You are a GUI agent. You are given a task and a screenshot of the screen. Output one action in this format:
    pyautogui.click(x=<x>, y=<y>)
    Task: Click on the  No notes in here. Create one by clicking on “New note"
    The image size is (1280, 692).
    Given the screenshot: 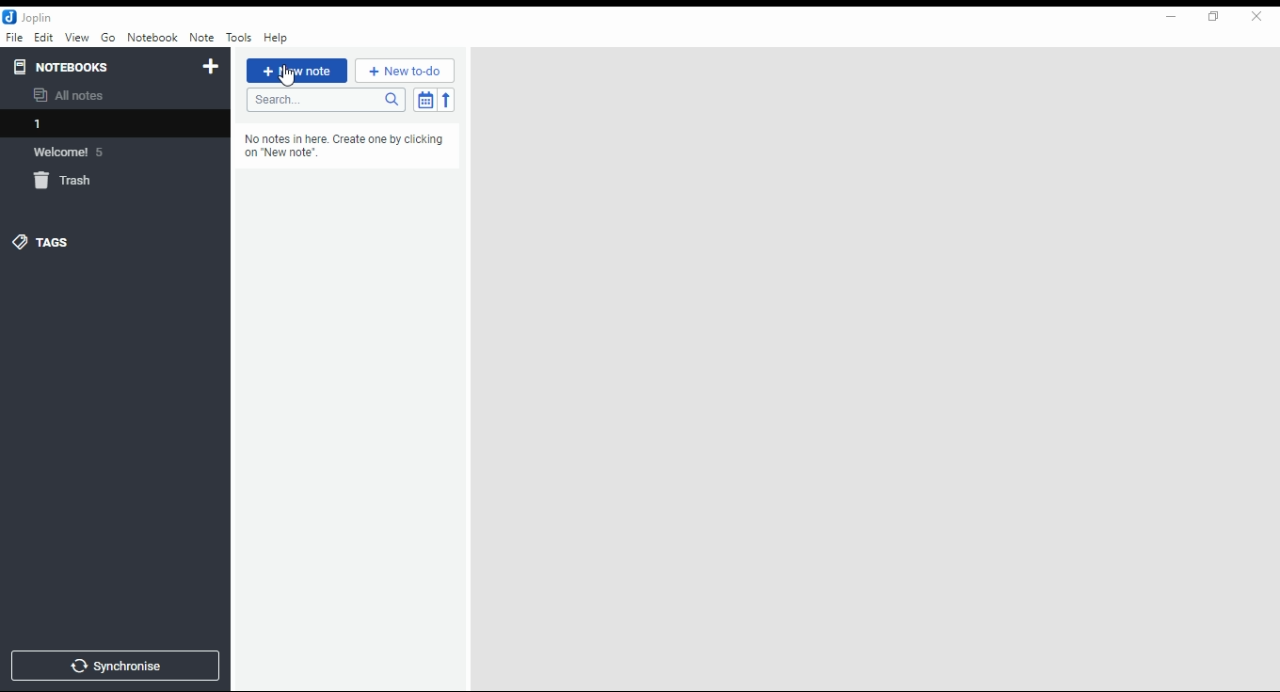 What is the action you would take?
    pyautogui.click(x=347, y=146)
    